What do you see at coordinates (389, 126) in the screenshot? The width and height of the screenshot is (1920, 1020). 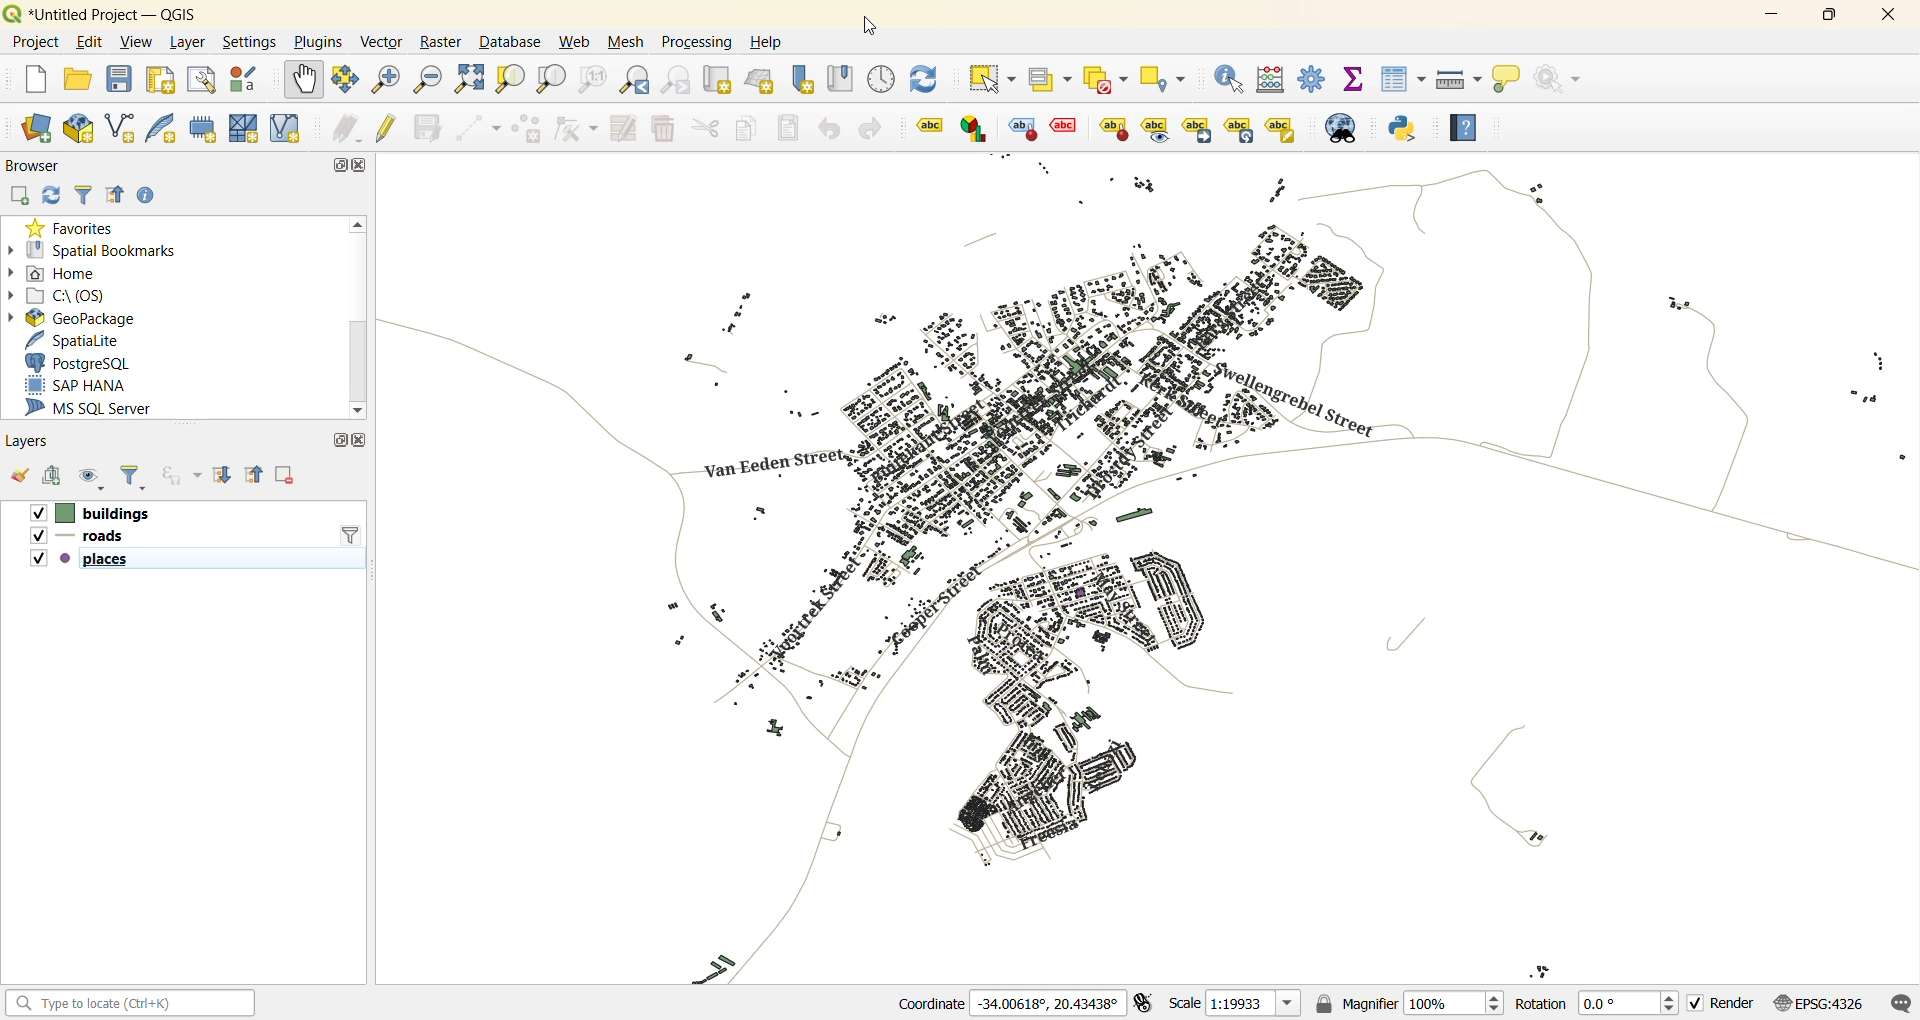 I see `toggle edits` at bounding box center [389, 126].